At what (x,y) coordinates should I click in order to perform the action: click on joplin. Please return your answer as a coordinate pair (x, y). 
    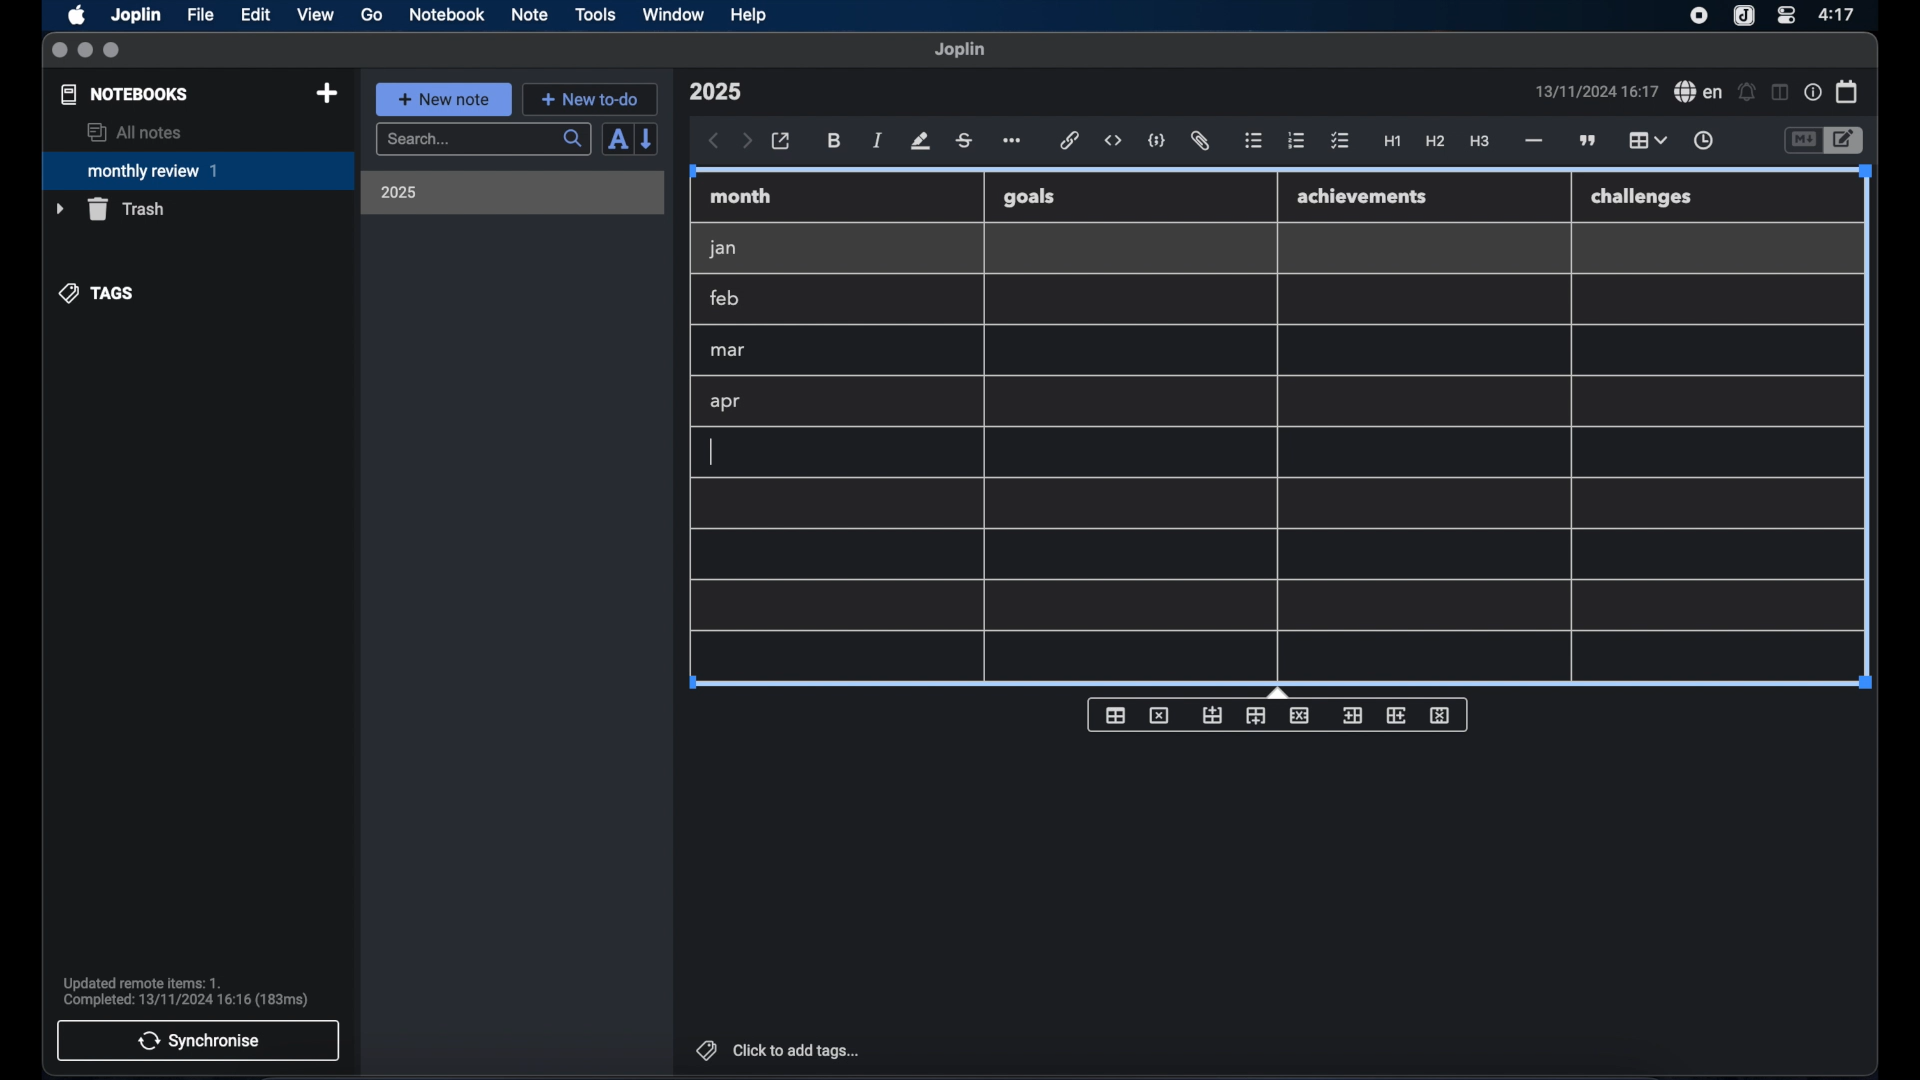
    Looking at the image, I should click on (960, 49).